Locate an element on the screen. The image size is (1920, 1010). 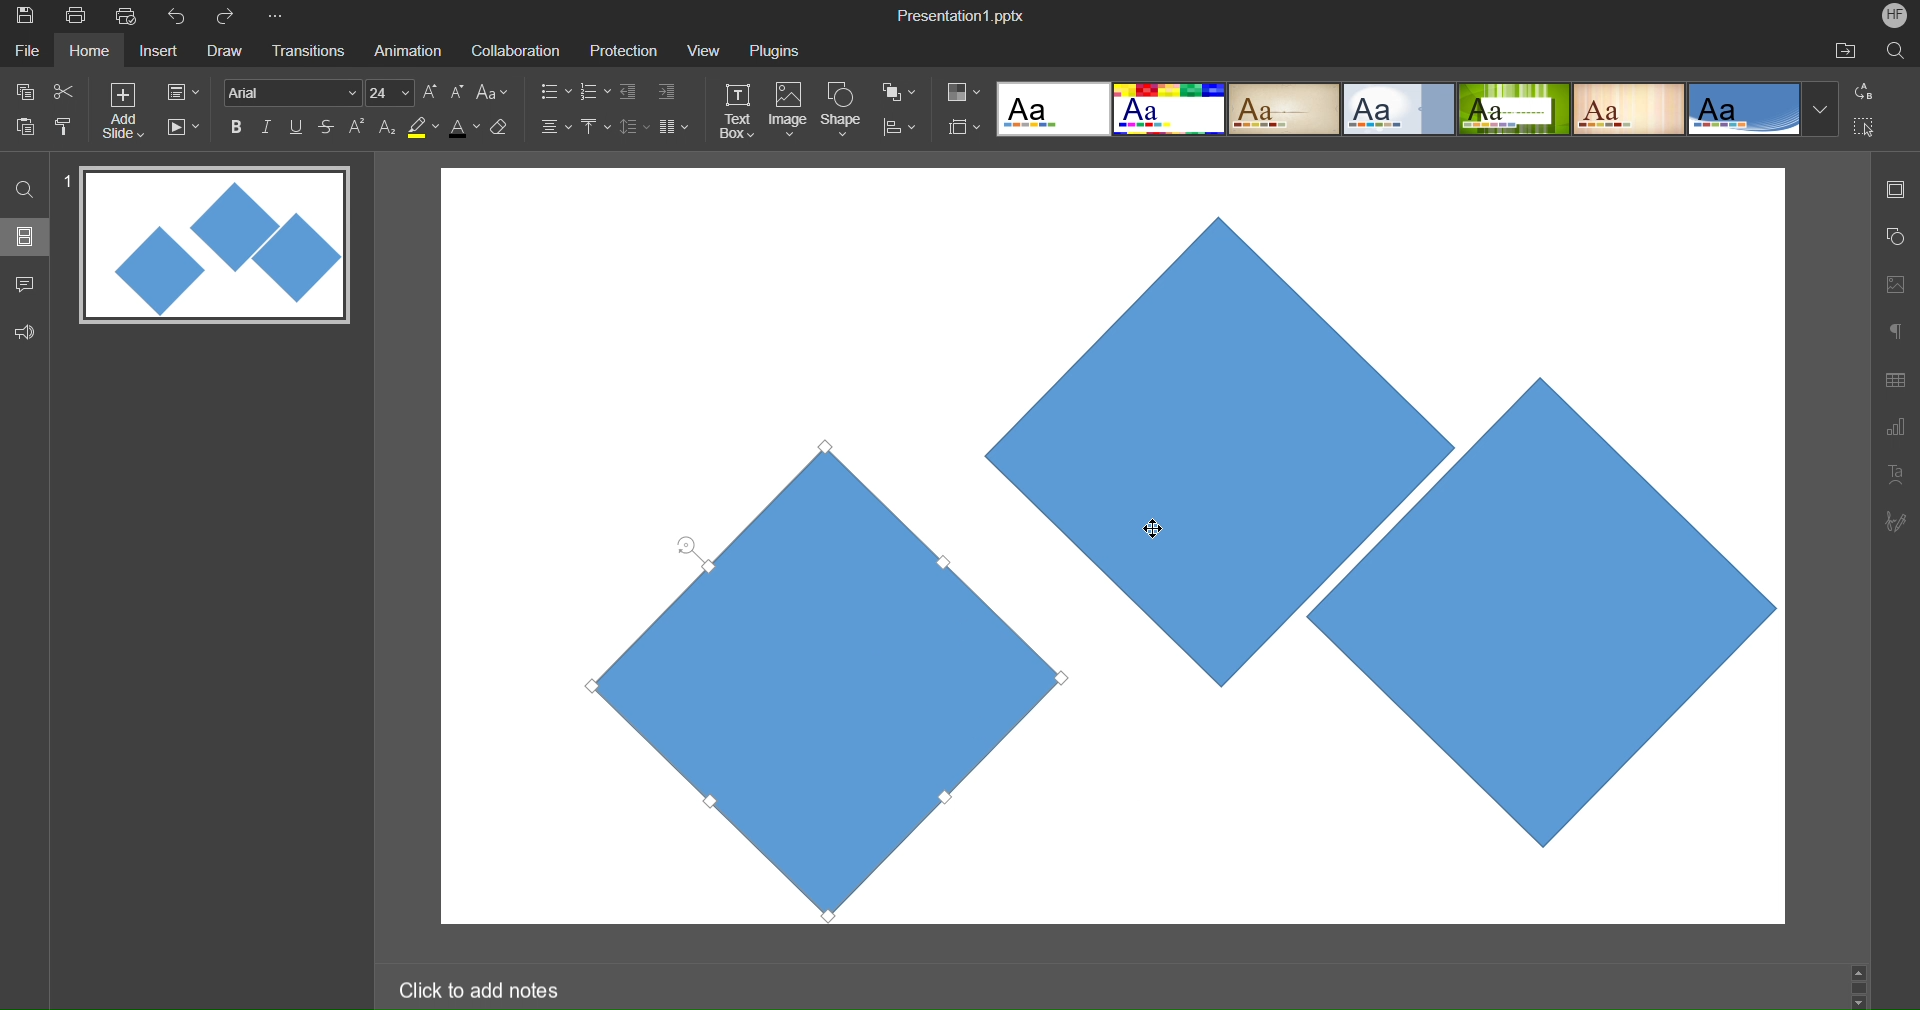
Increase Indent is located at coordinates (667, 89).